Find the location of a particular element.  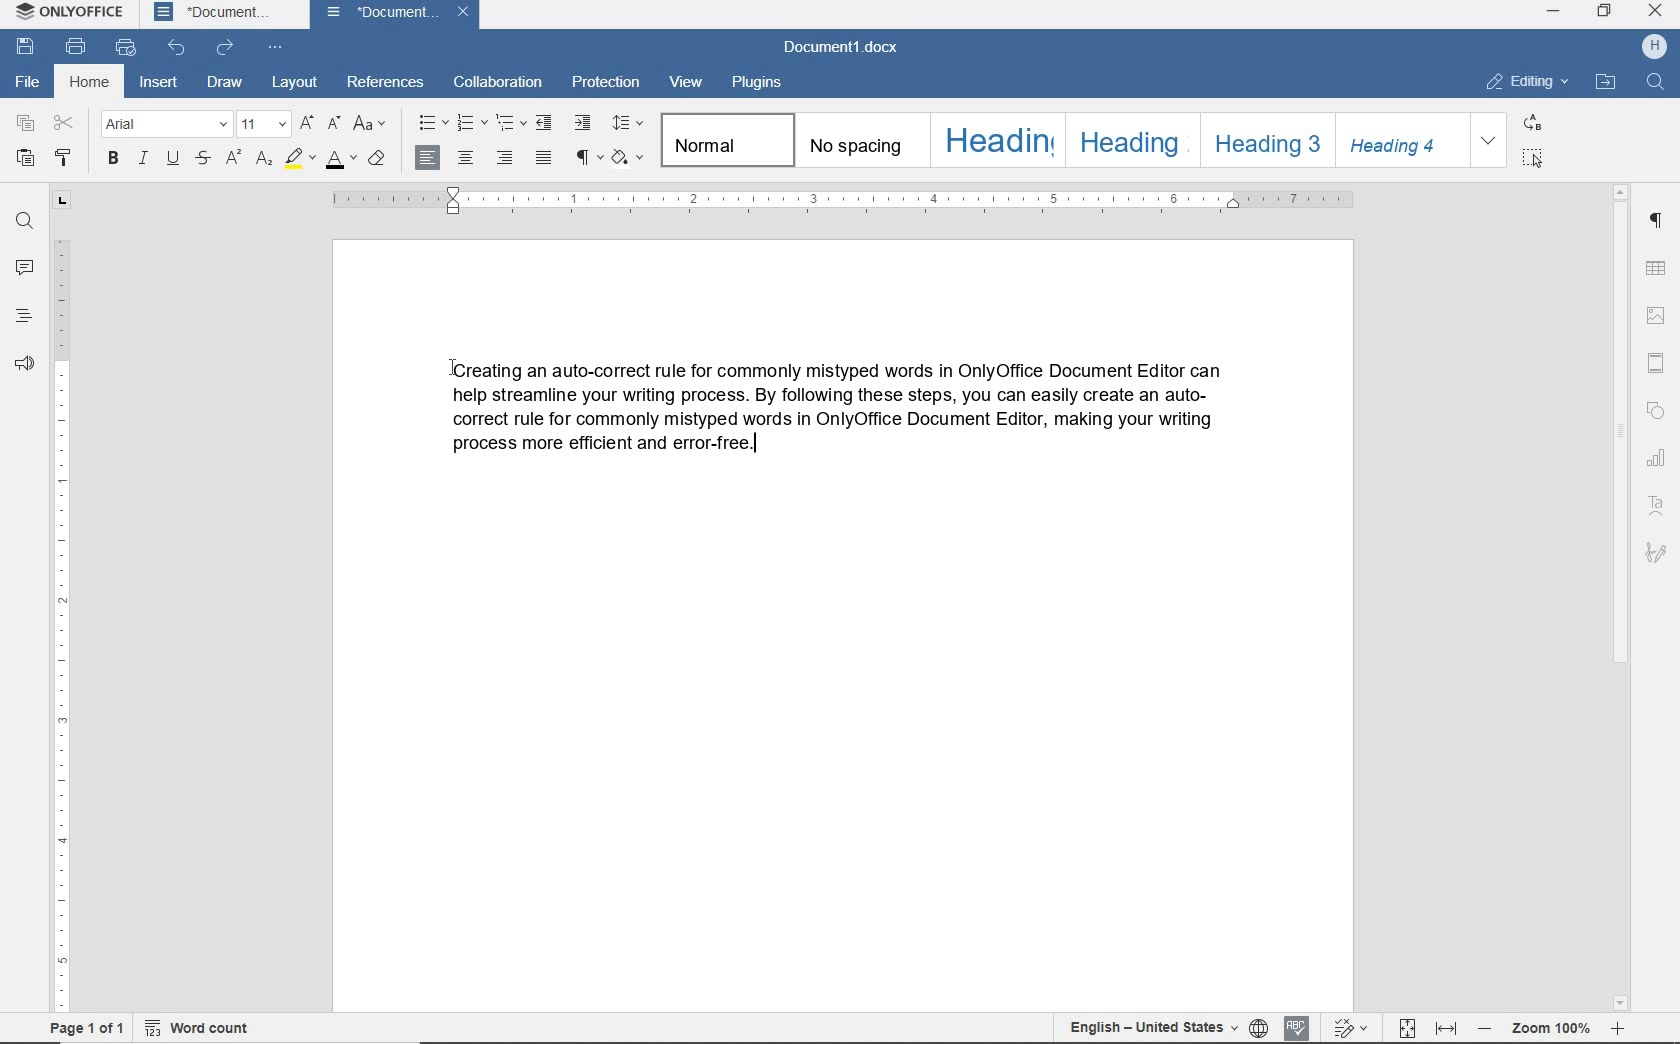

font color is located at coordinates (343, 160).